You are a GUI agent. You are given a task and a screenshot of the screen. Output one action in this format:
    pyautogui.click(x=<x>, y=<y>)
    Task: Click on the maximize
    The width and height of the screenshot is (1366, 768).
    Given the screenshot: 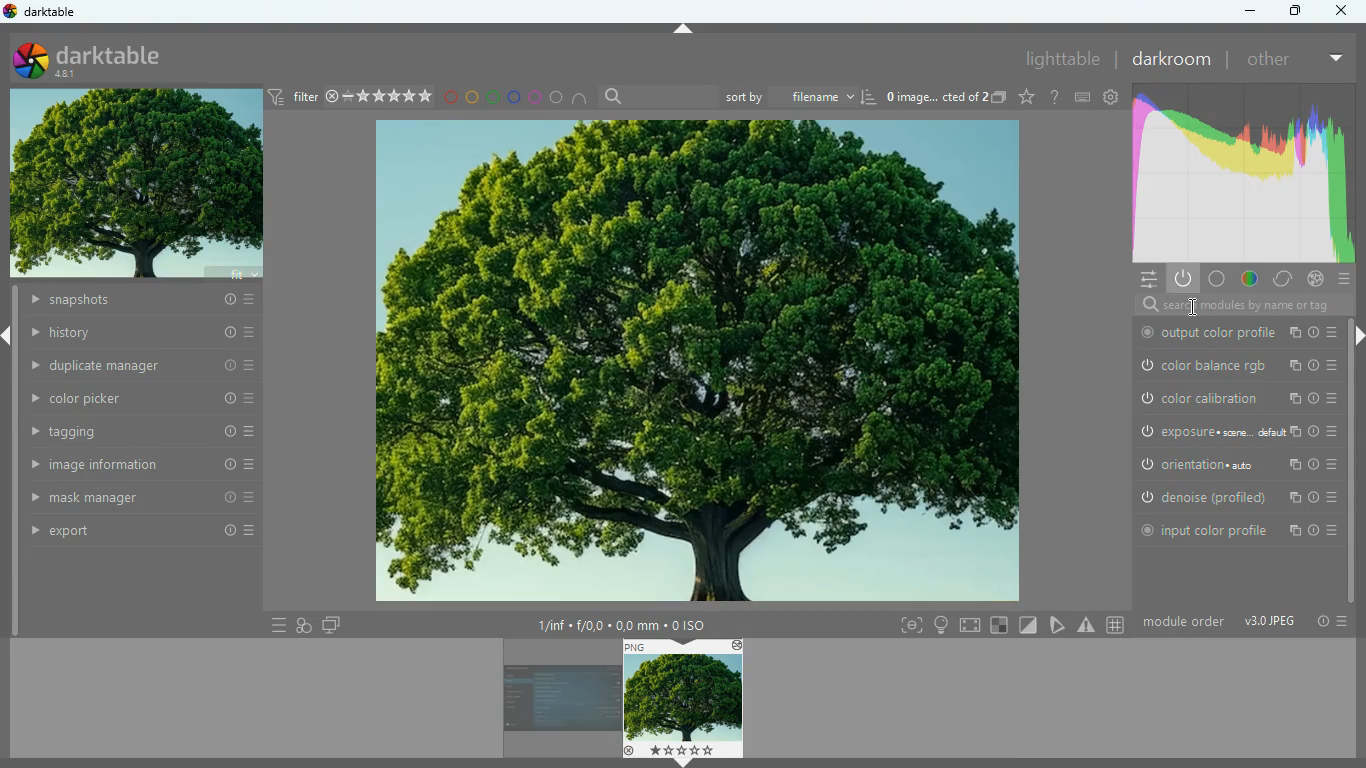 What is the action you would take?
    pyautogui.click(x=1293, y=11)
    